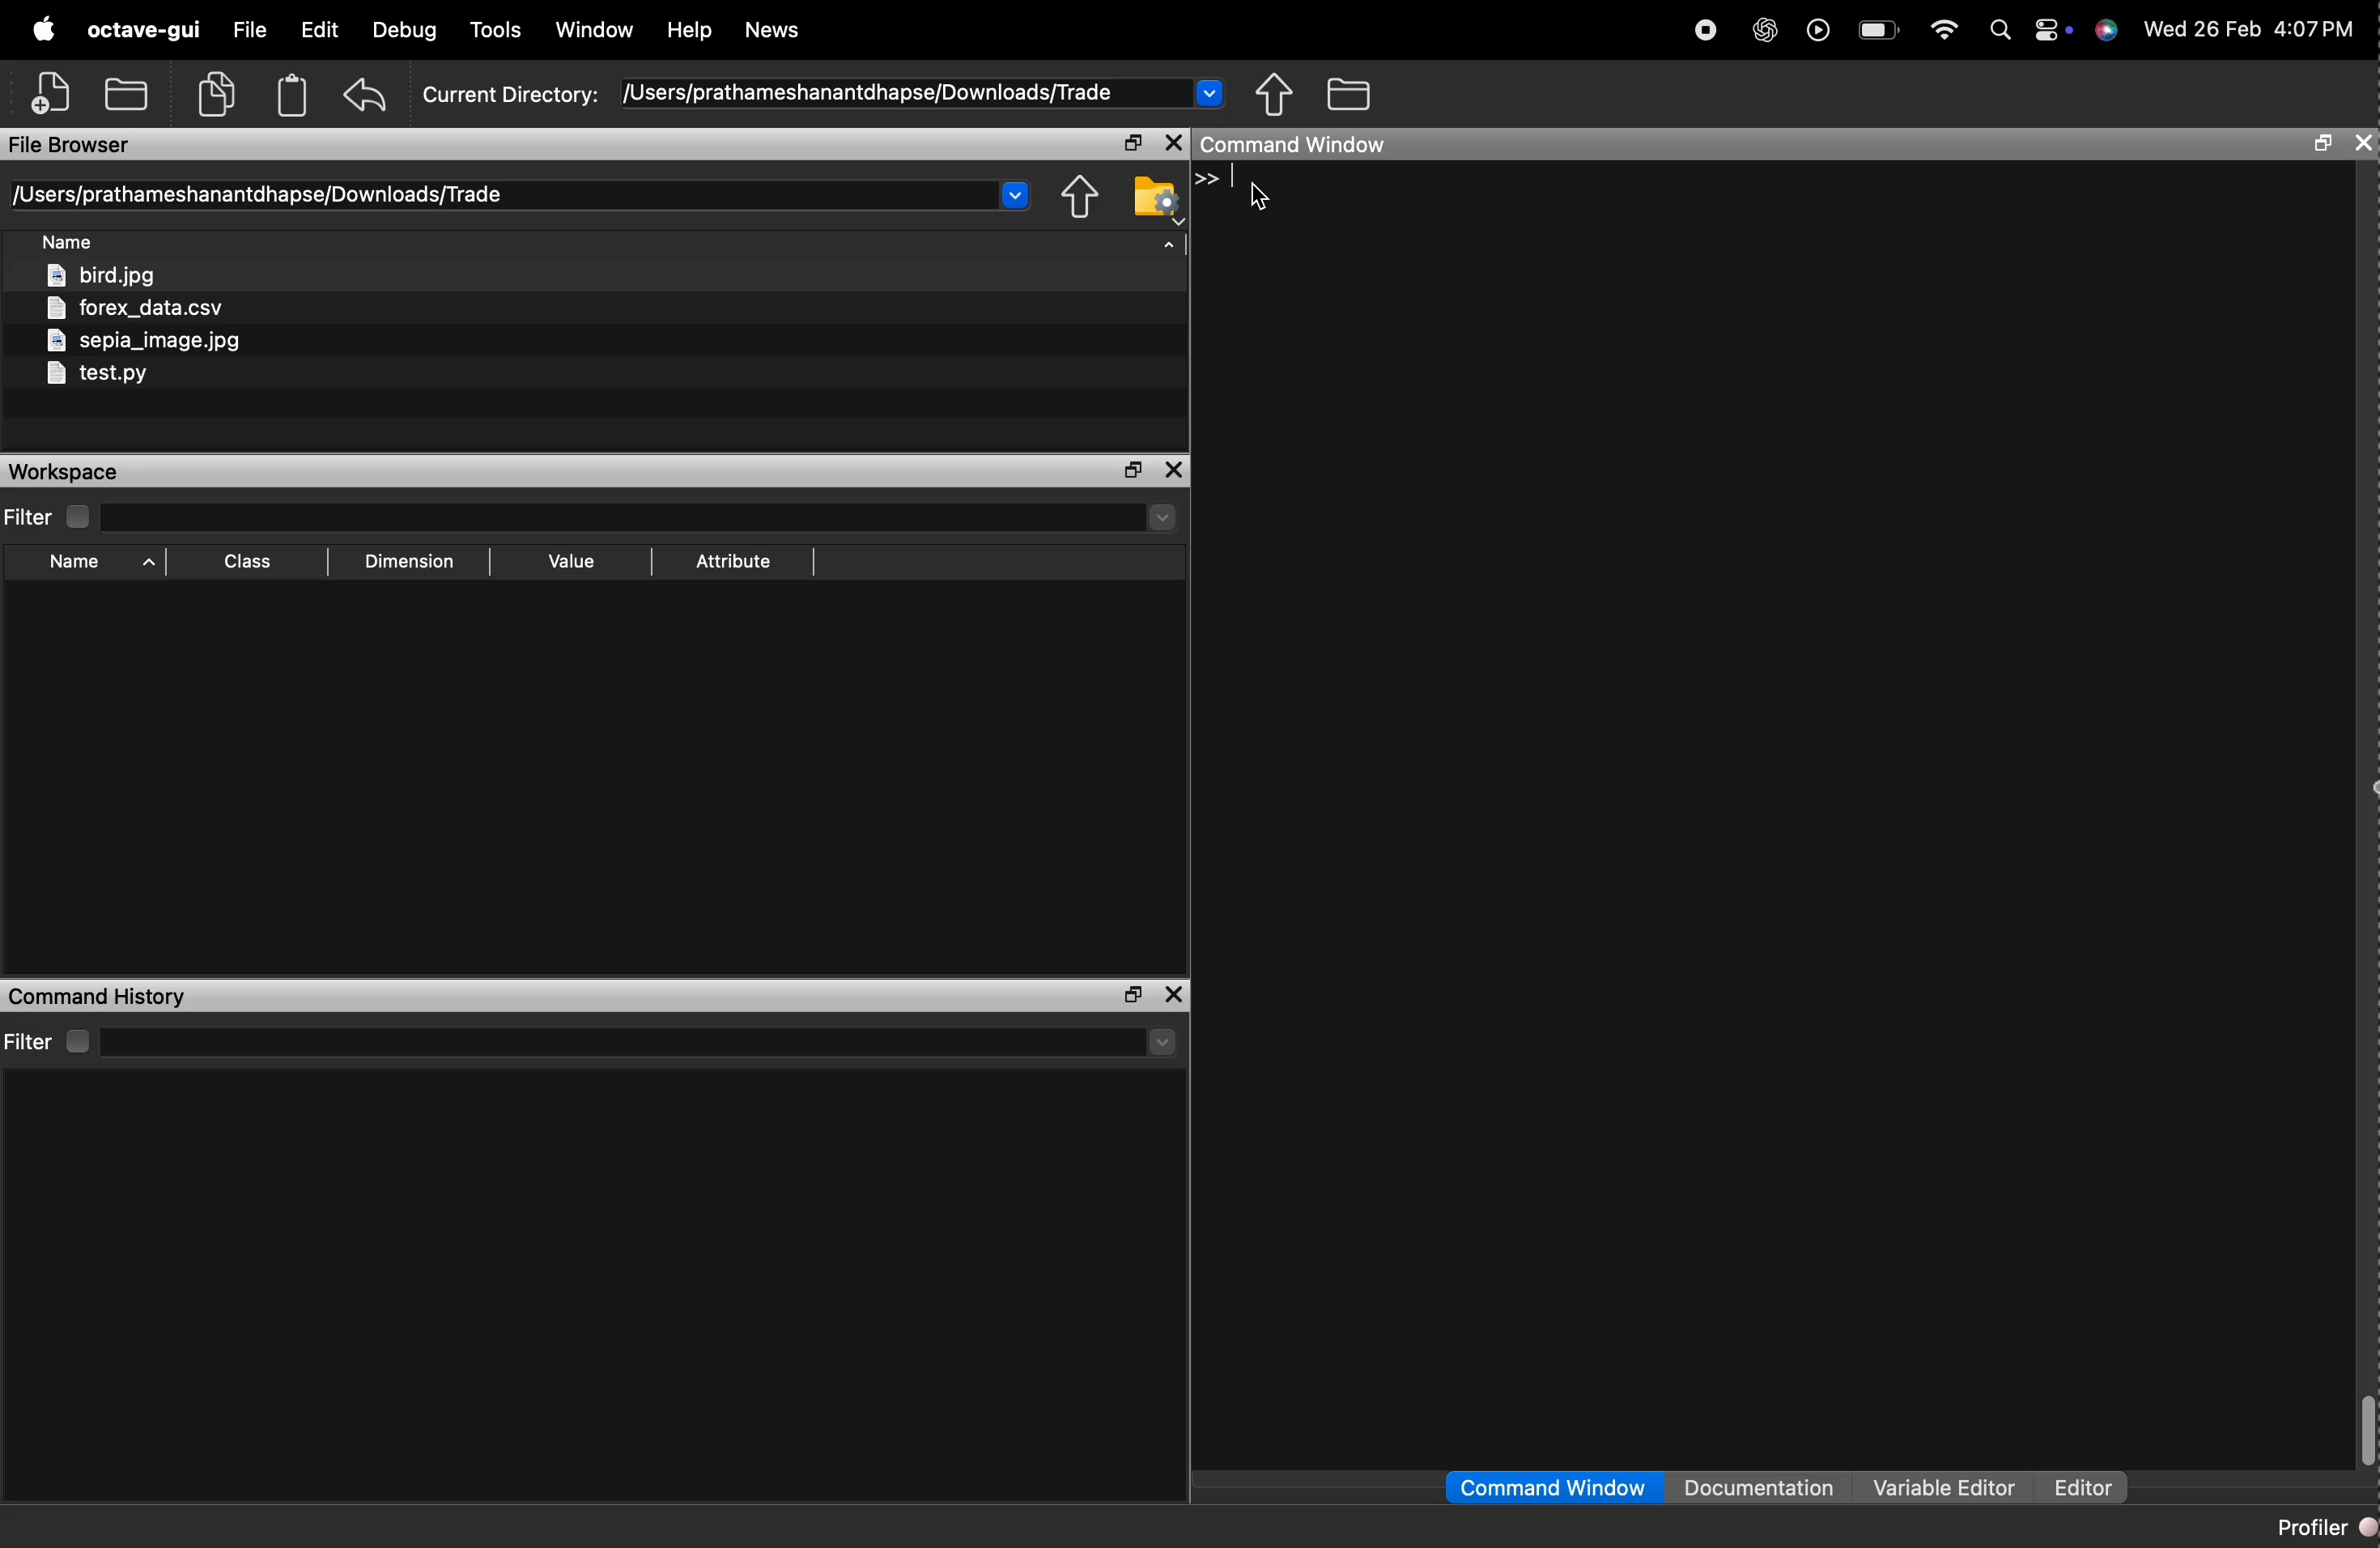 The height and width of the screenshot is (1548, 2380). Describe the element at coordinates (44, 28) in the screenshot. I see `apple` at that location.